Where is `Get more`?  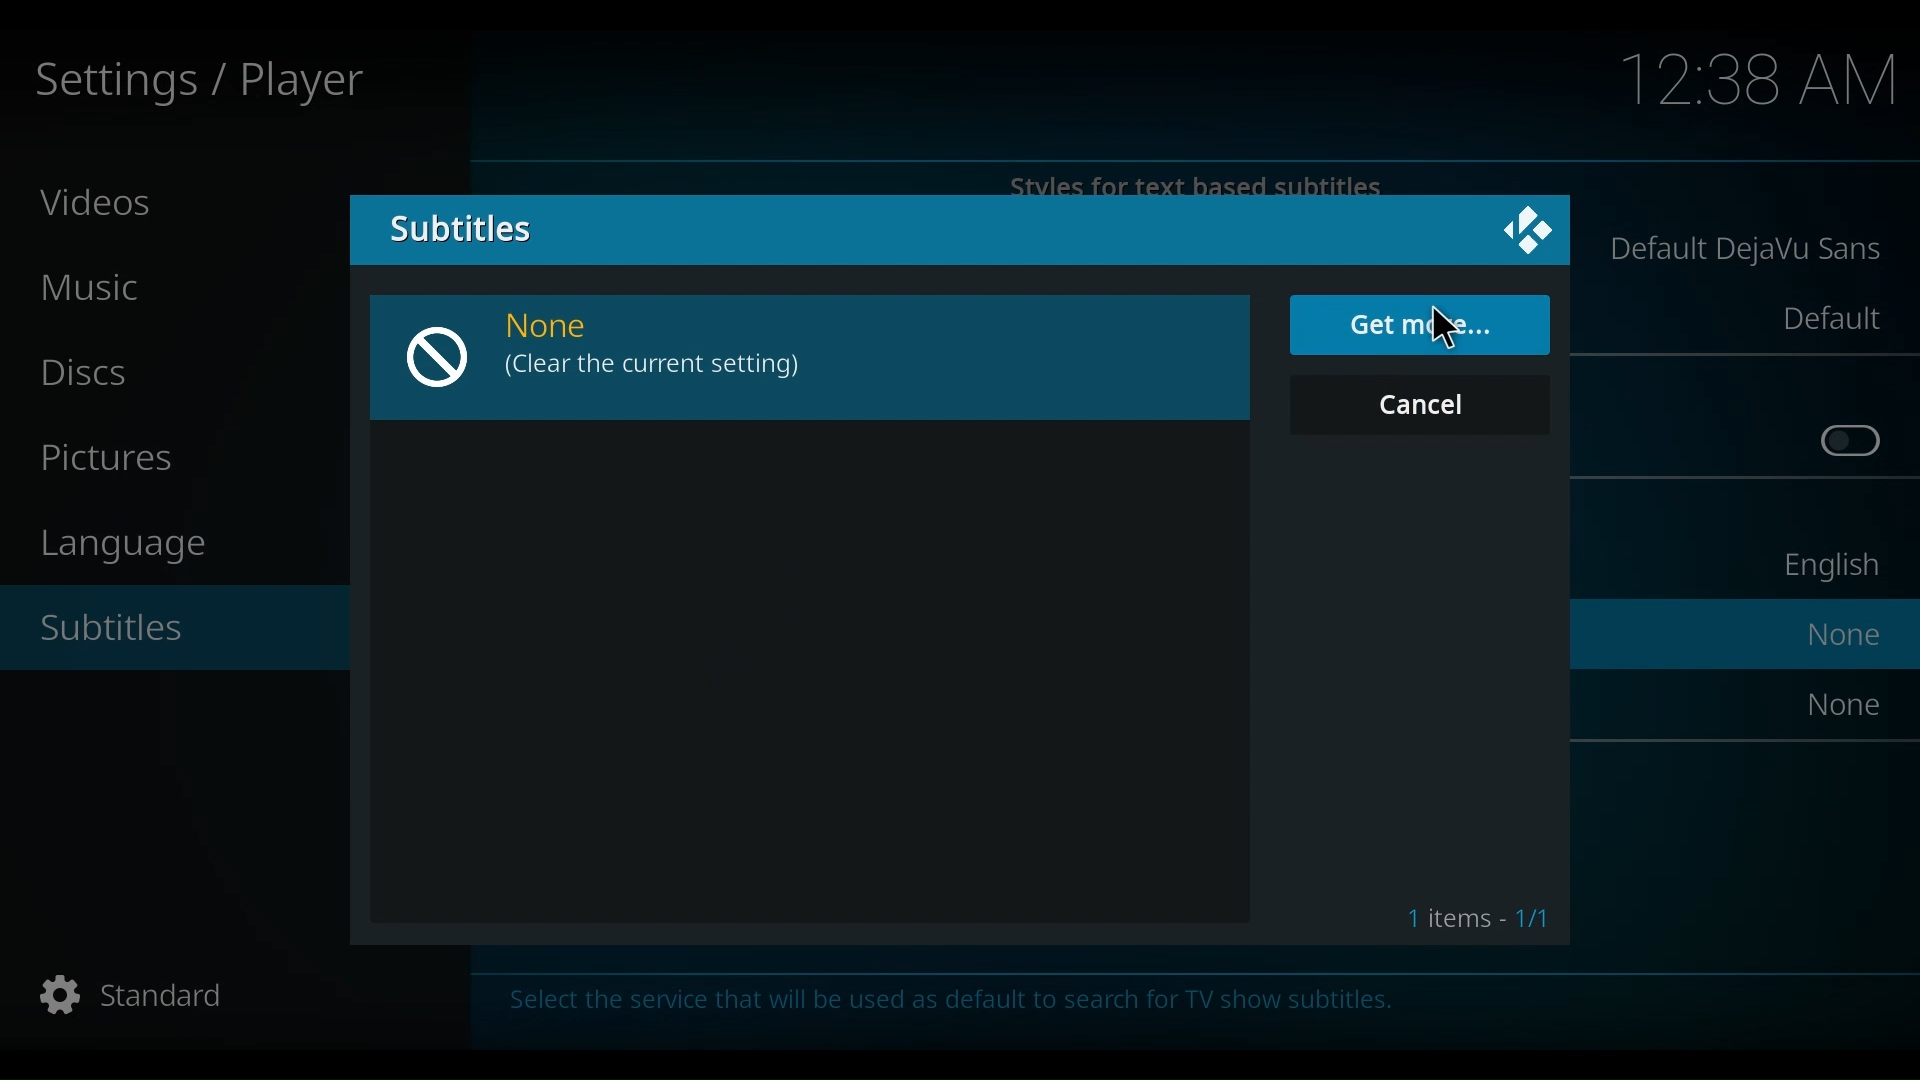 Get more is located at coordinates (1420, 326).